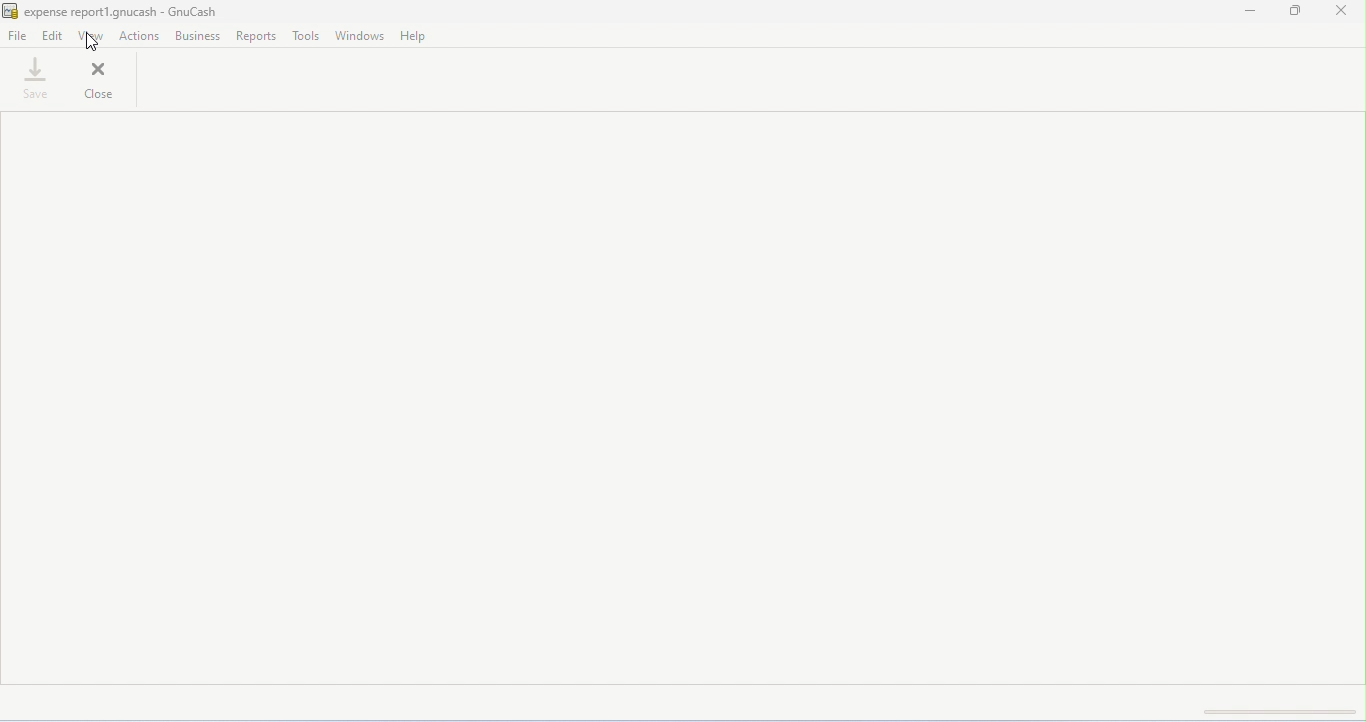 This screenshot has height=722, width=1366. I want to click on windows, so click(359, 35).